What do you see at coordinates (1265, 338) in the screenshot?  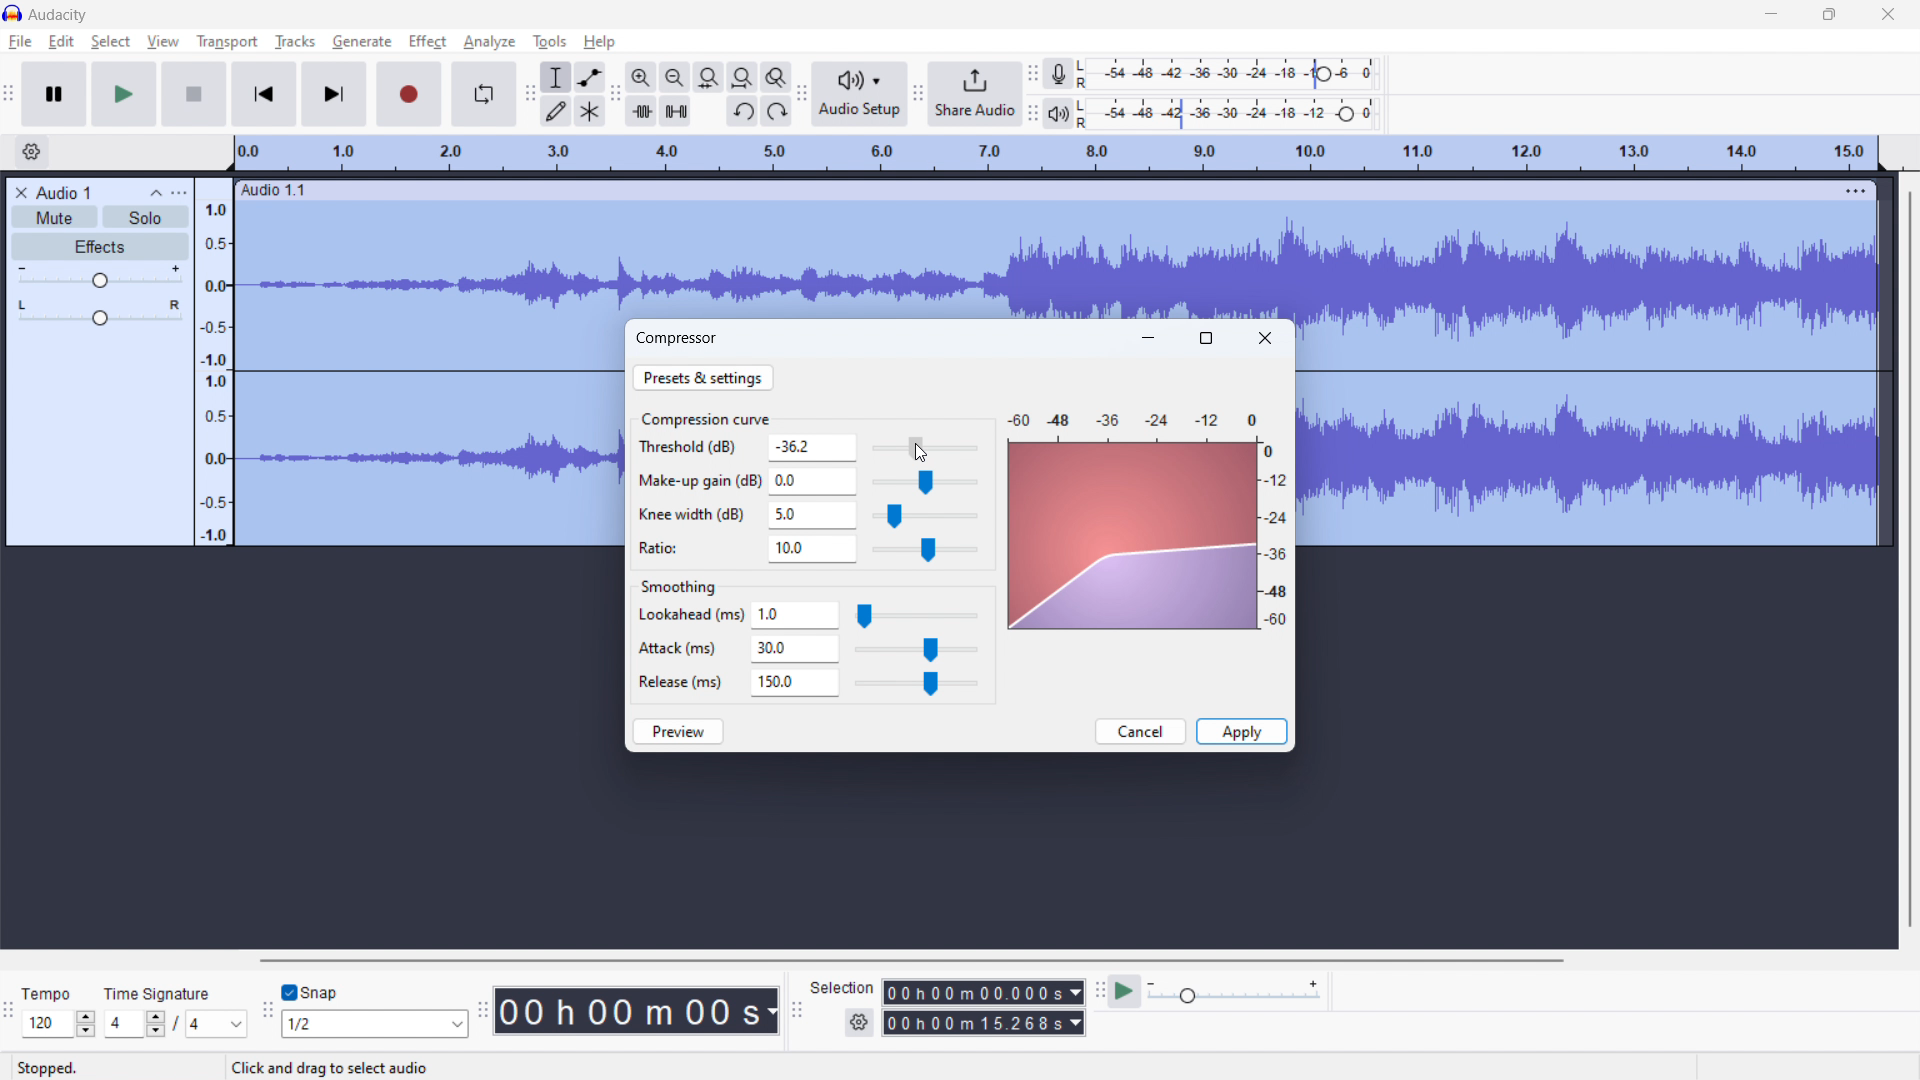 I see `close` at bounding box center [1265, 338].